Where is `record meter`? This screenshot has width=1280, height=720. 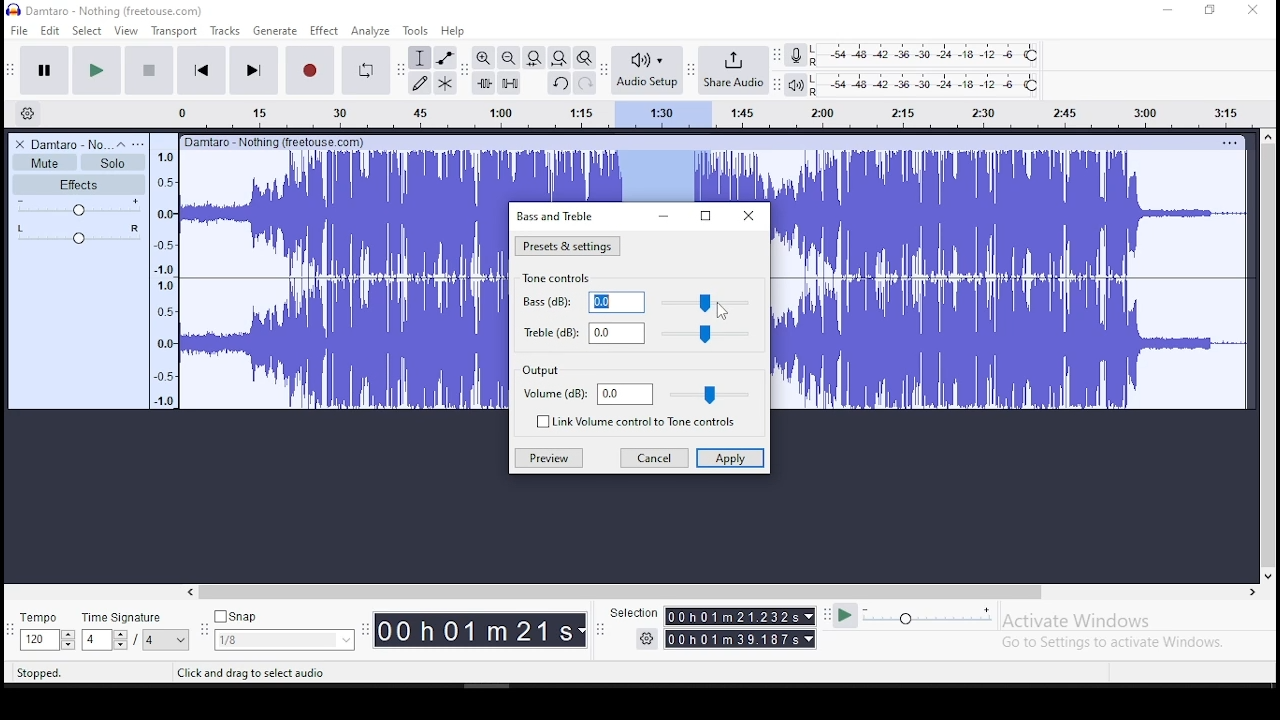 record meter is located at coordinates (796, 54).